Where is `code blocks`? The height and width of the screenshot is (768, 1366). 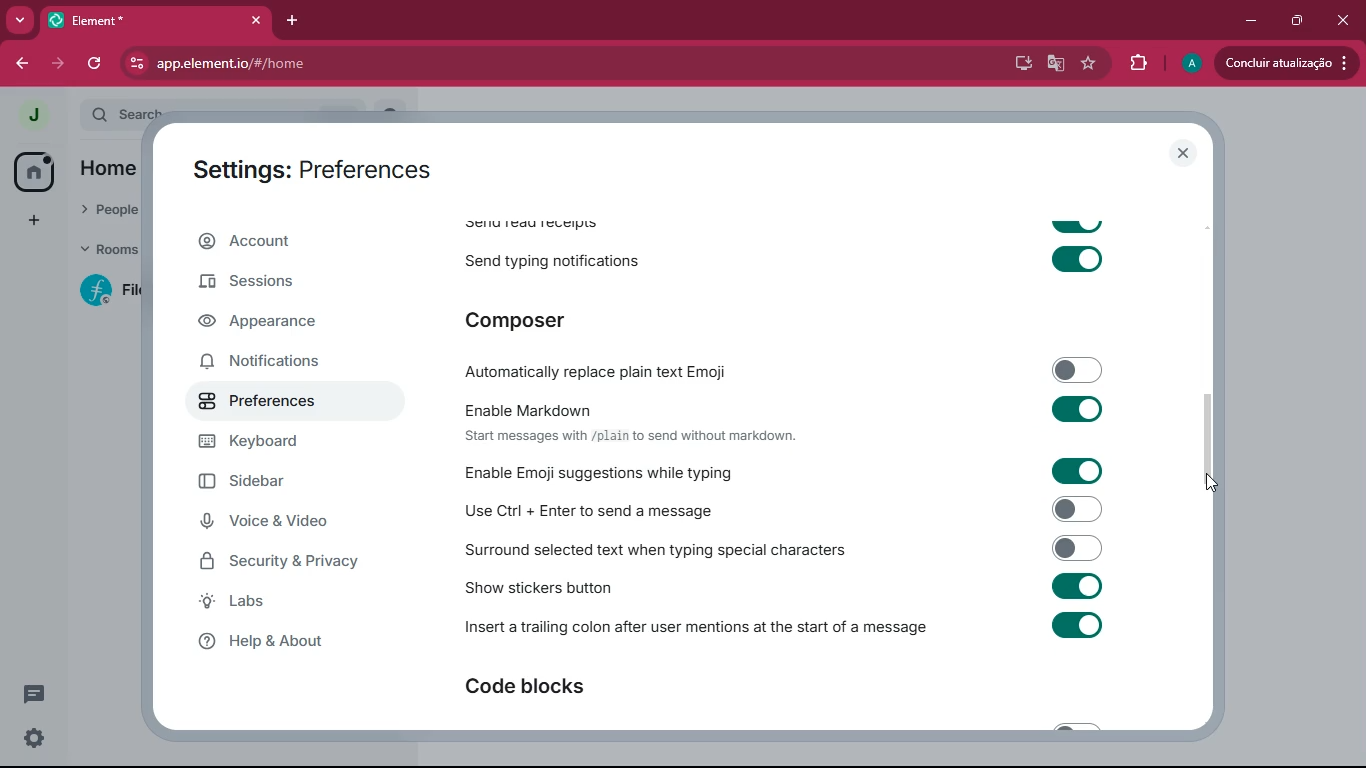
code blocks is located at coordinates (562, 688).